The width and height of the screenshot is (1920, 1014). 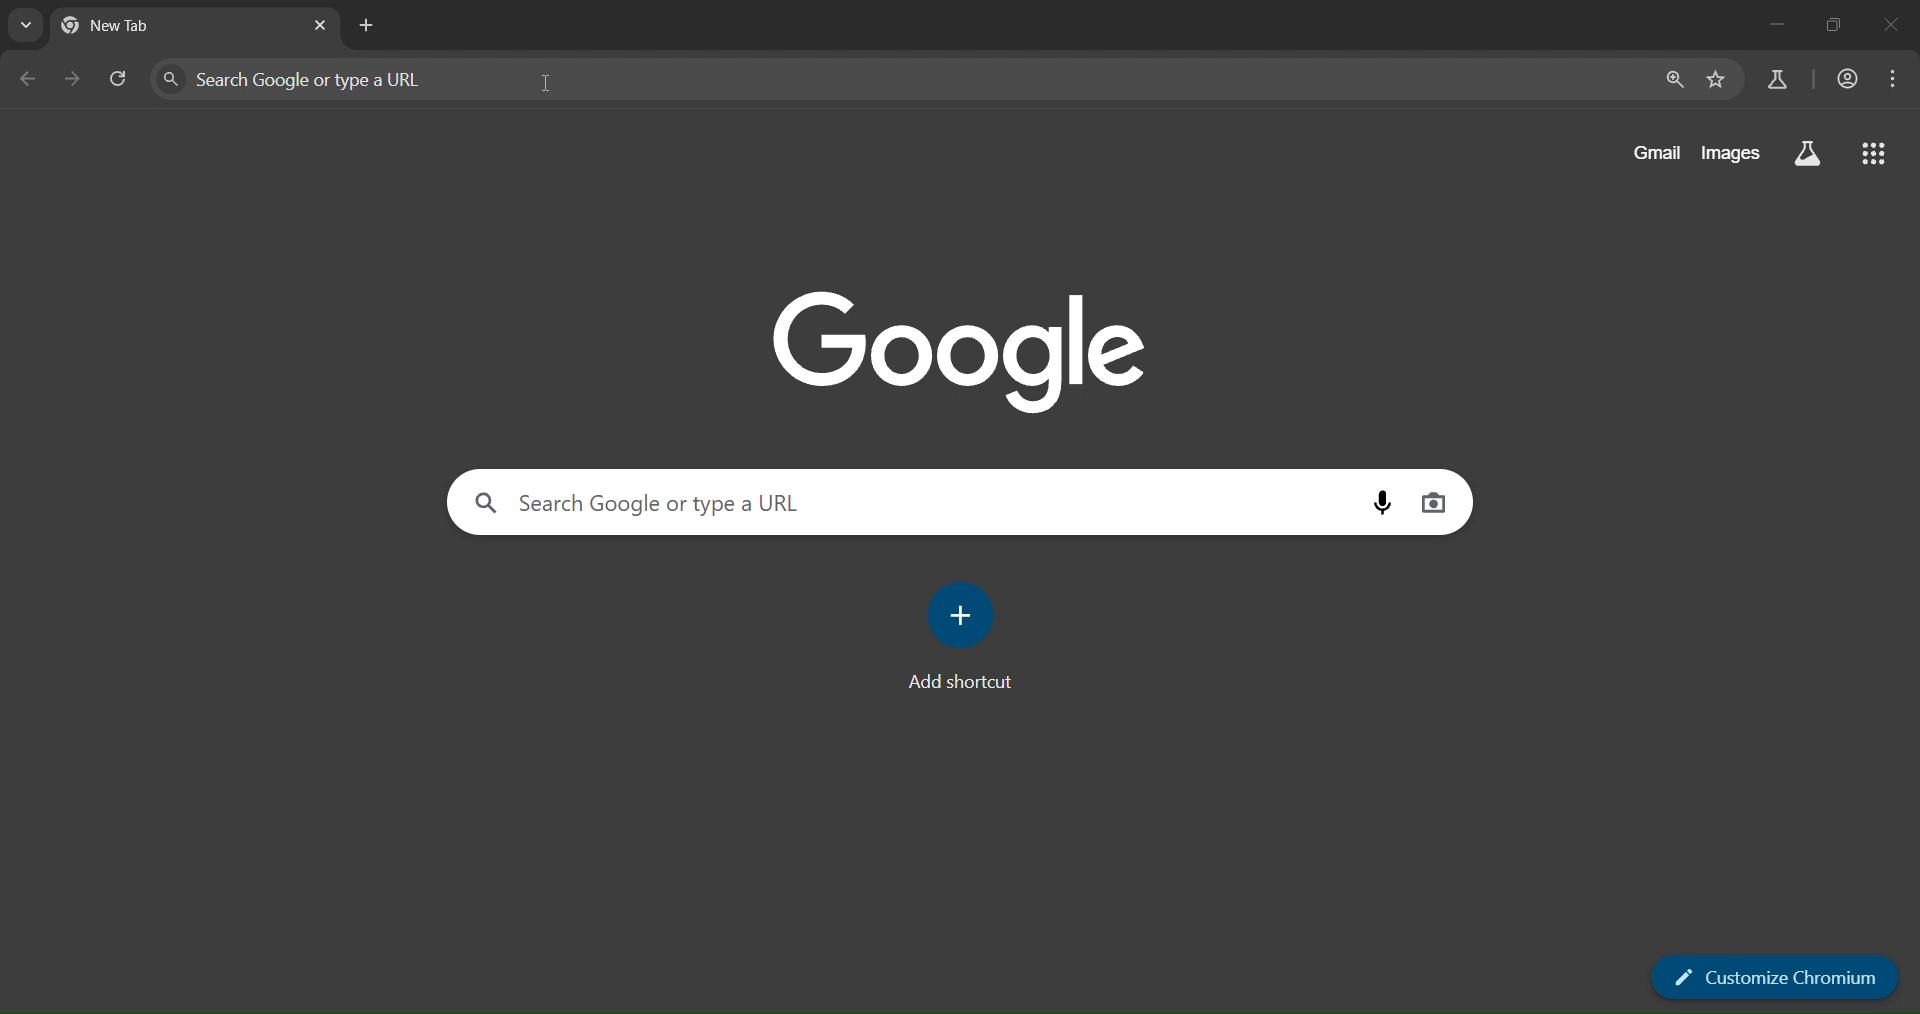 What do you see at coordinates (1873, 154) in the screenshot?
I see `google apps` at bounding box center [1873, 154].